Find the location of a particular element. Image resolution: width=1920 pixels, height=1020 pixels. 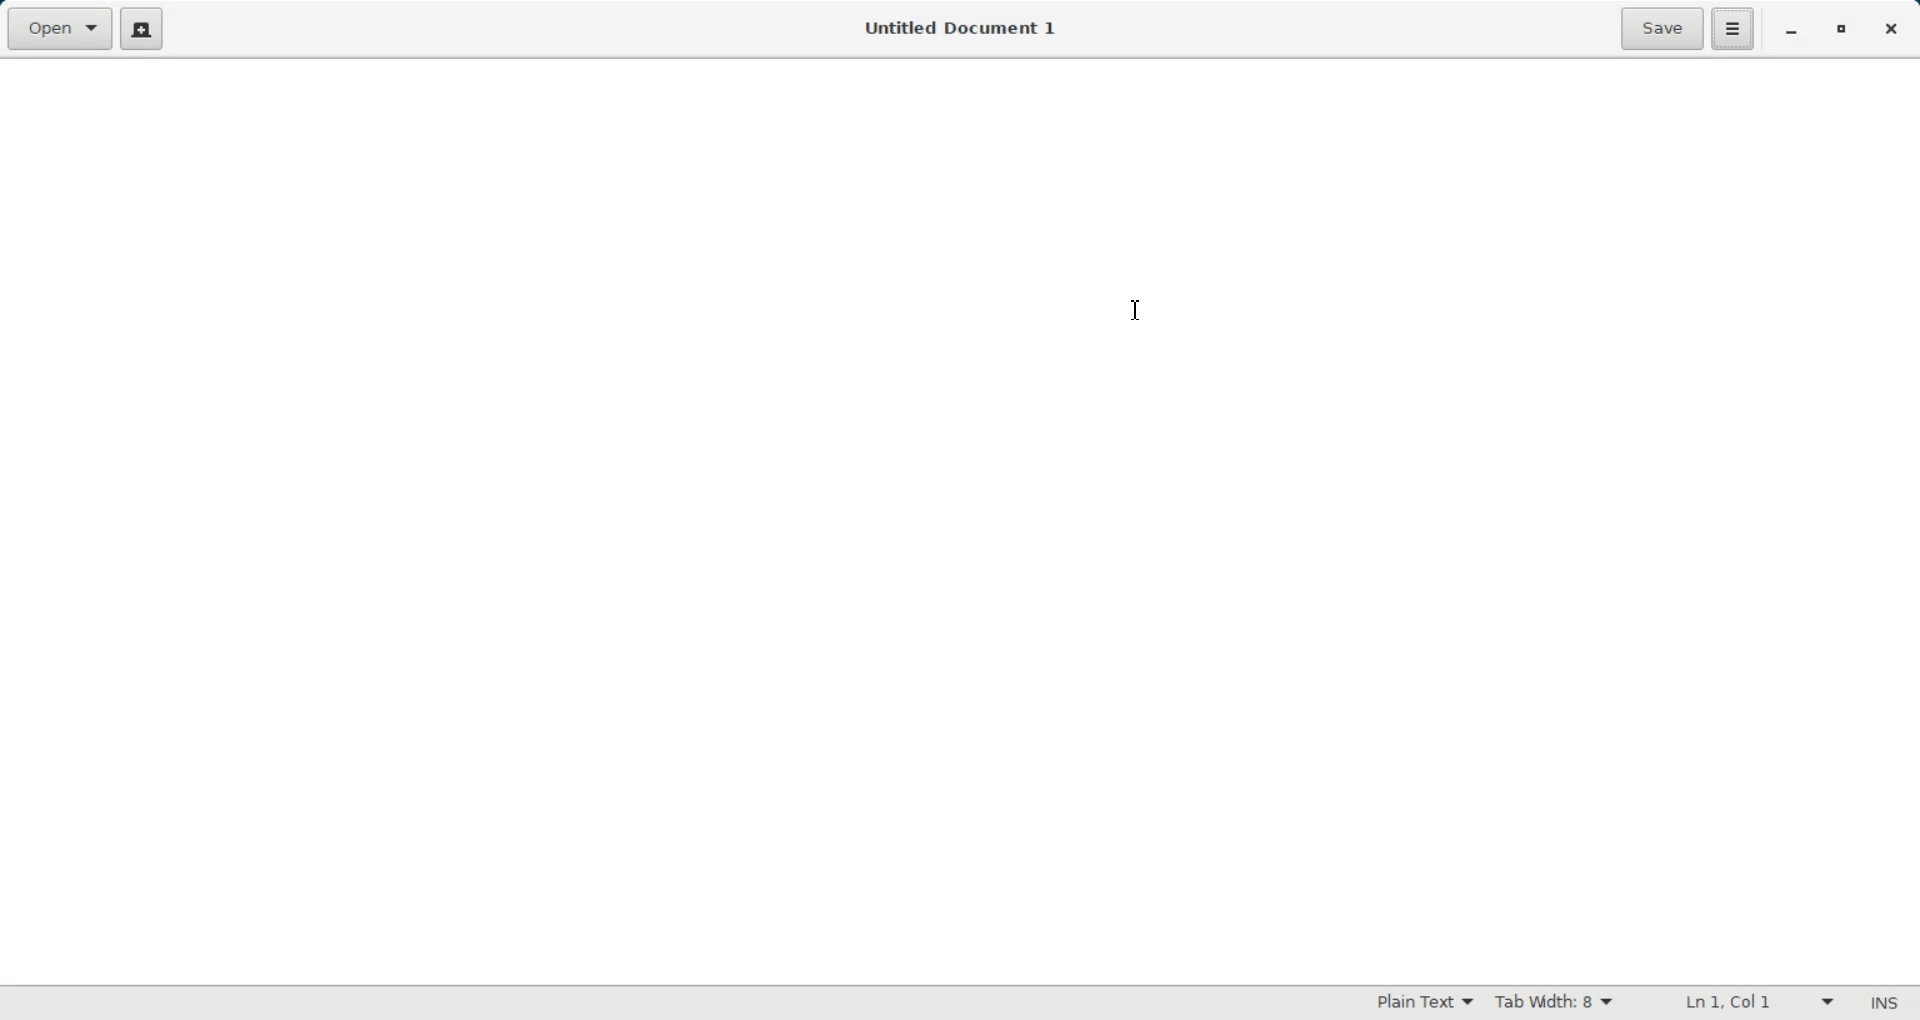

Plain Text is located at coordinates (1423, 1001).